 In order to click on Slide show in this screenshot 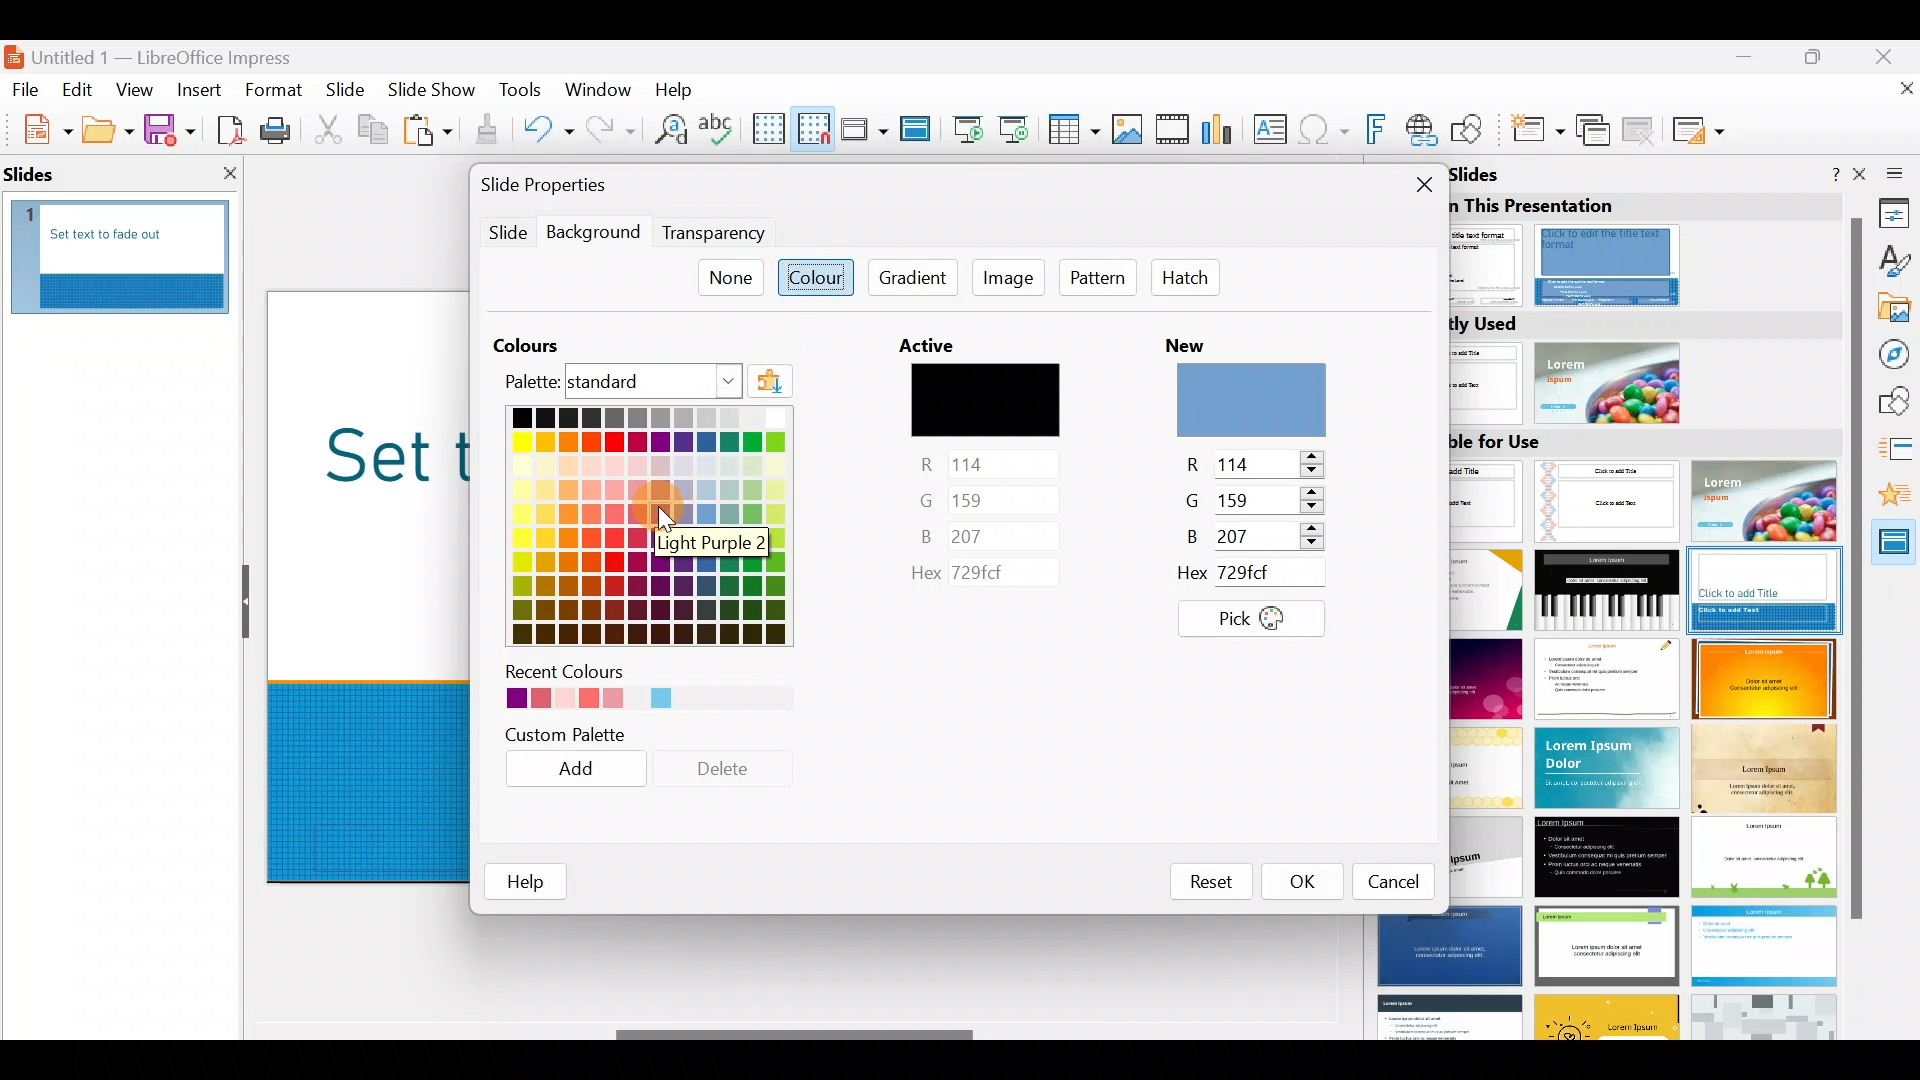, I will do `click(436, 92)`.